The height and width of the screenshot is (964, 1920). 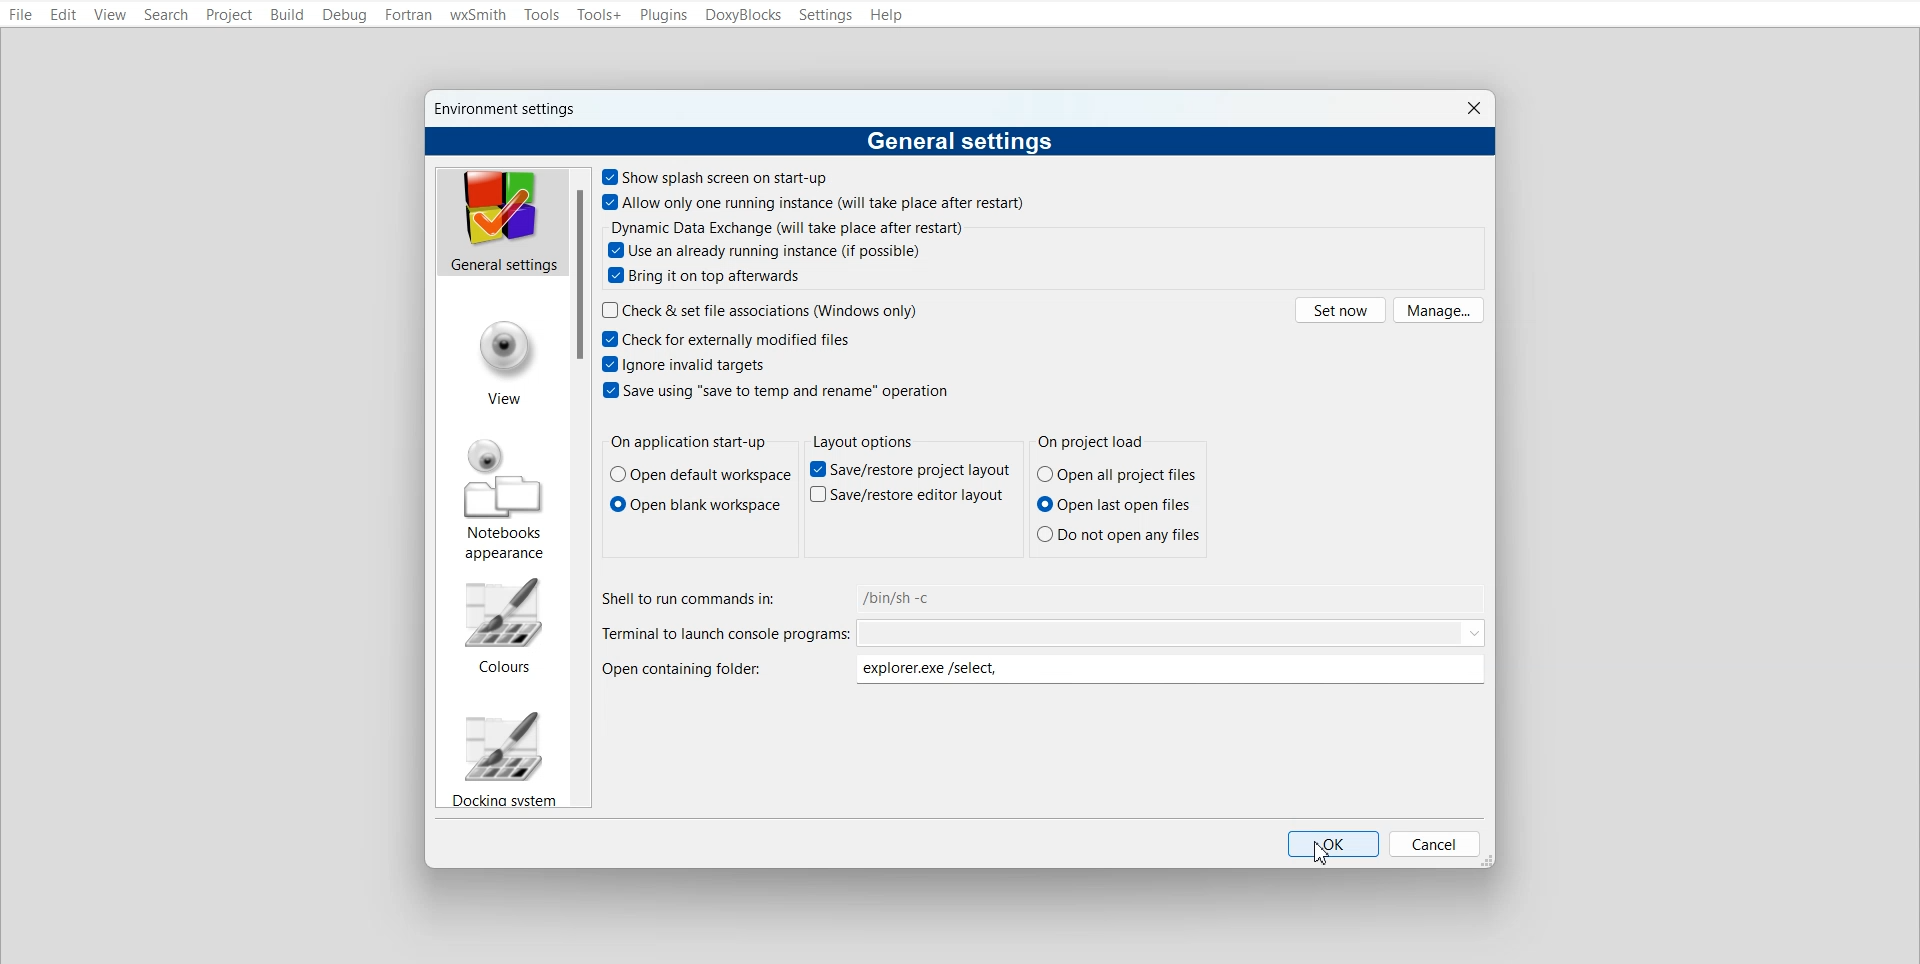 What do you see at coordinates (1119, 533) in the screenshot?
I see `Do not open any files` at bounding box center [1119, 533].